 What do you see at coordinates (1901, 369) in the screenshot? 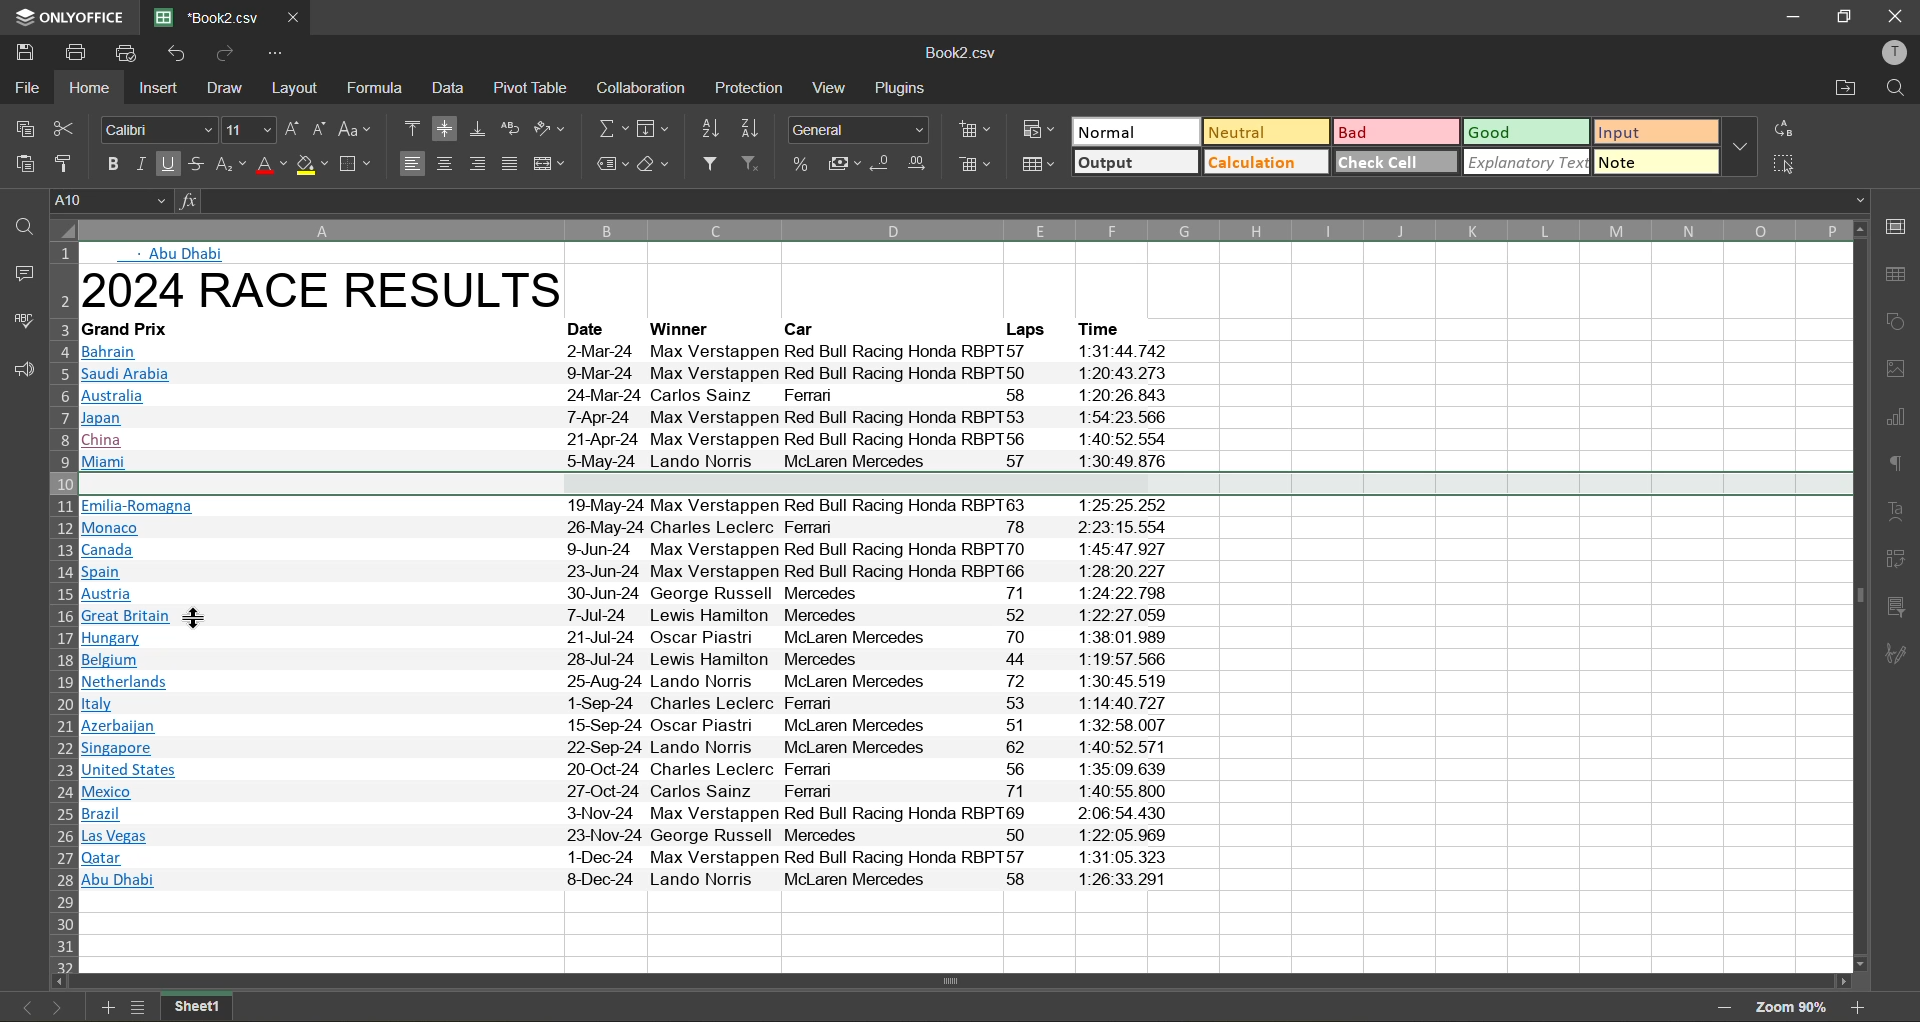
I see `image` at bounding box center [1901, 369].